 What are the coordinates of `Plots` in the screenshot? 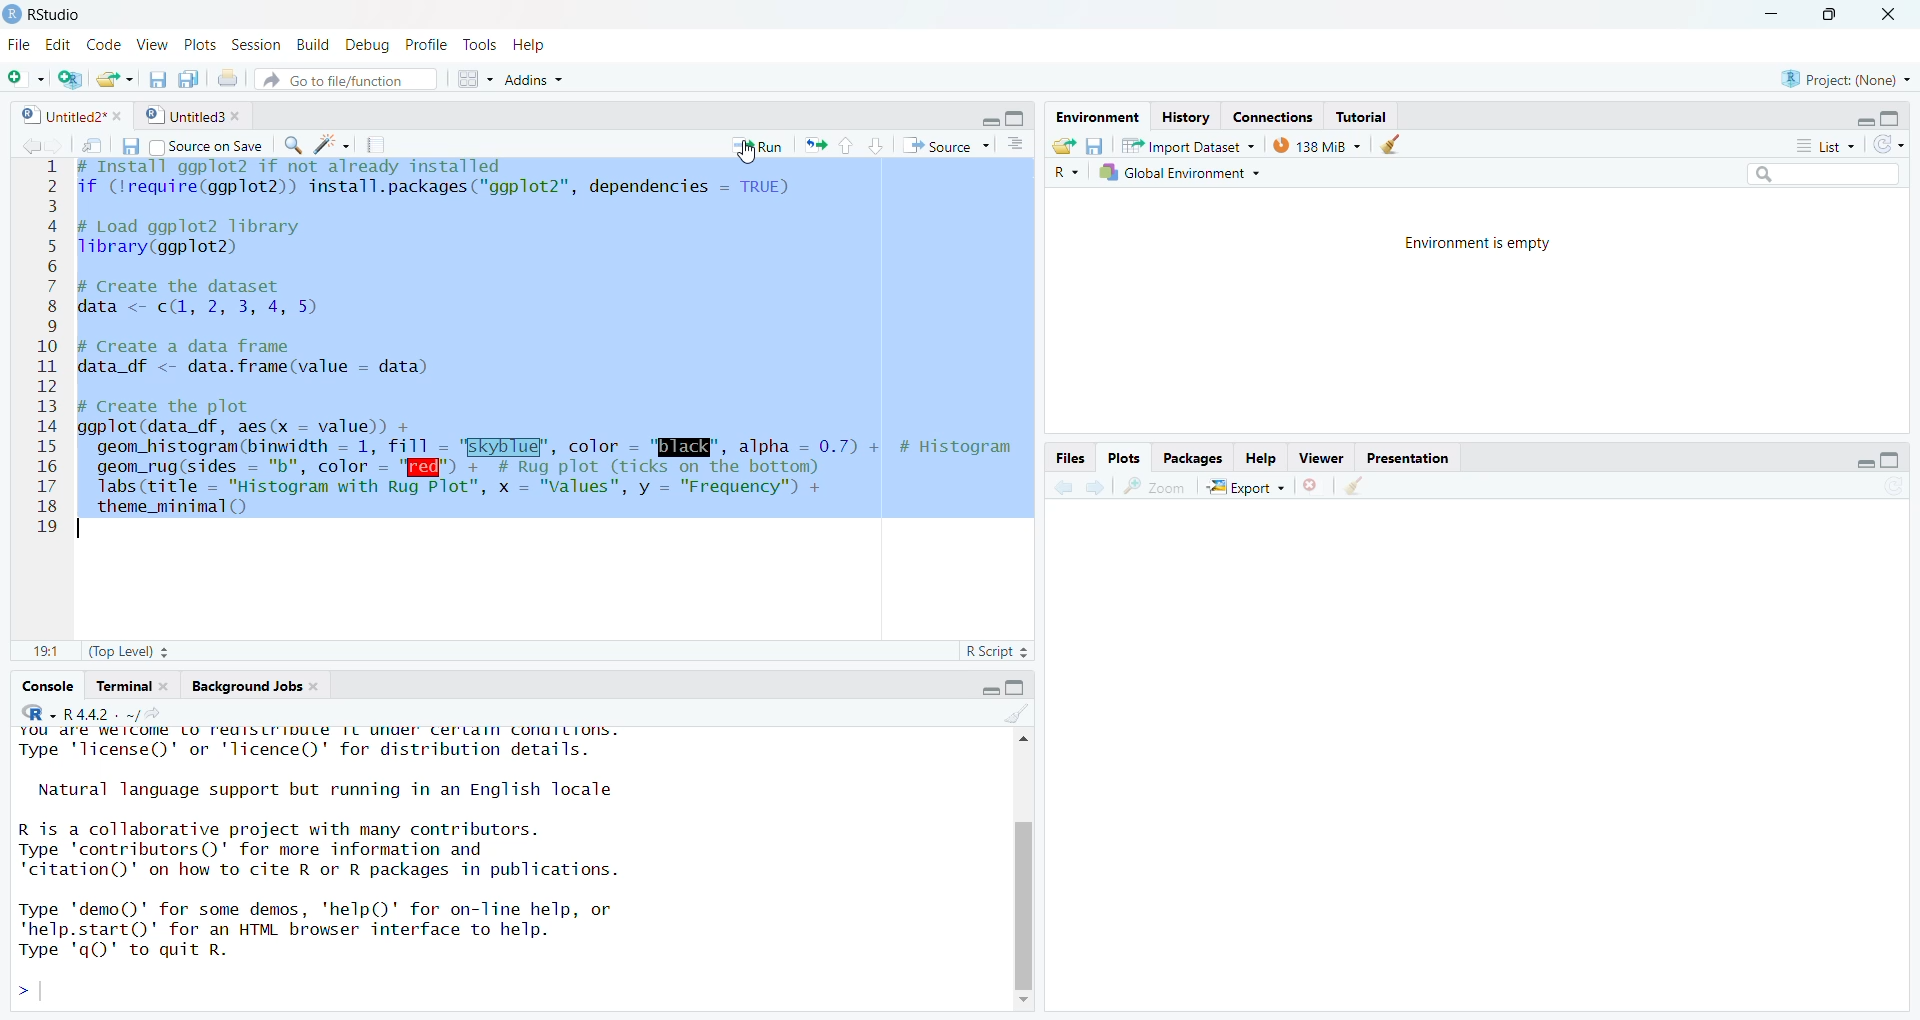 It's located at (1114, 460).